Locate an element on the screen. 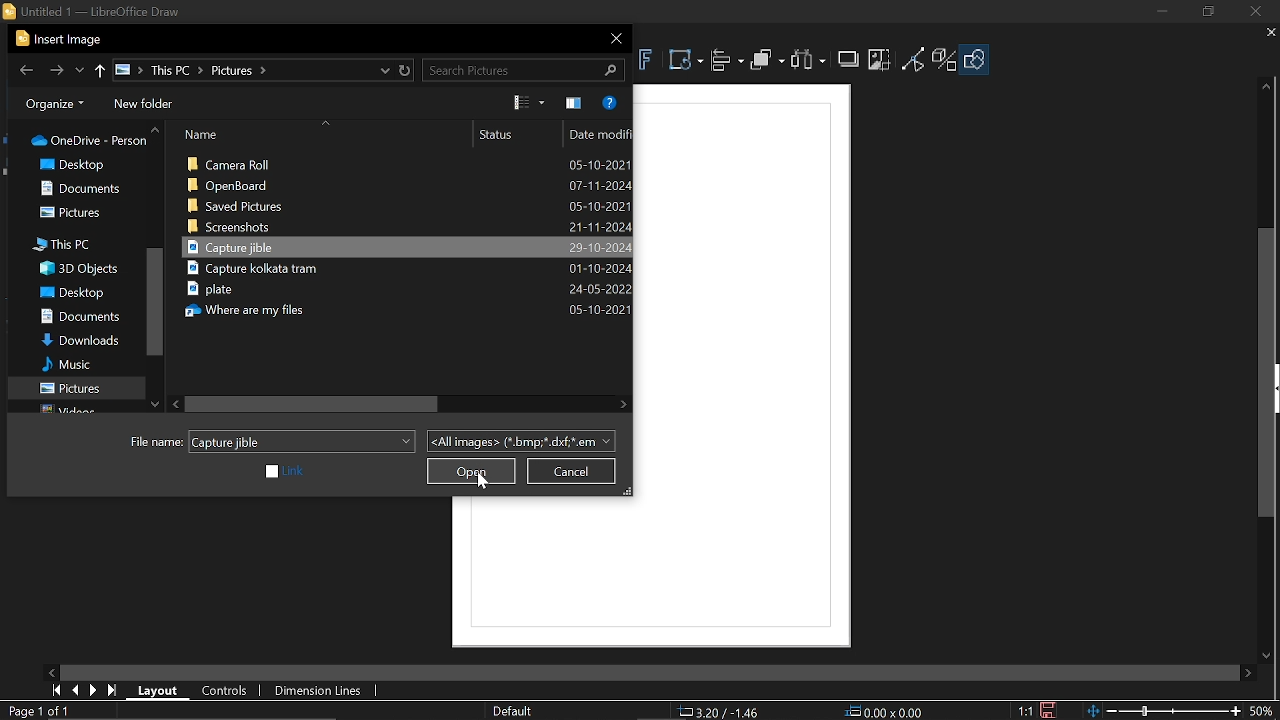 The image size is (1280, 720). Current window is located at coordinates (62, 38).